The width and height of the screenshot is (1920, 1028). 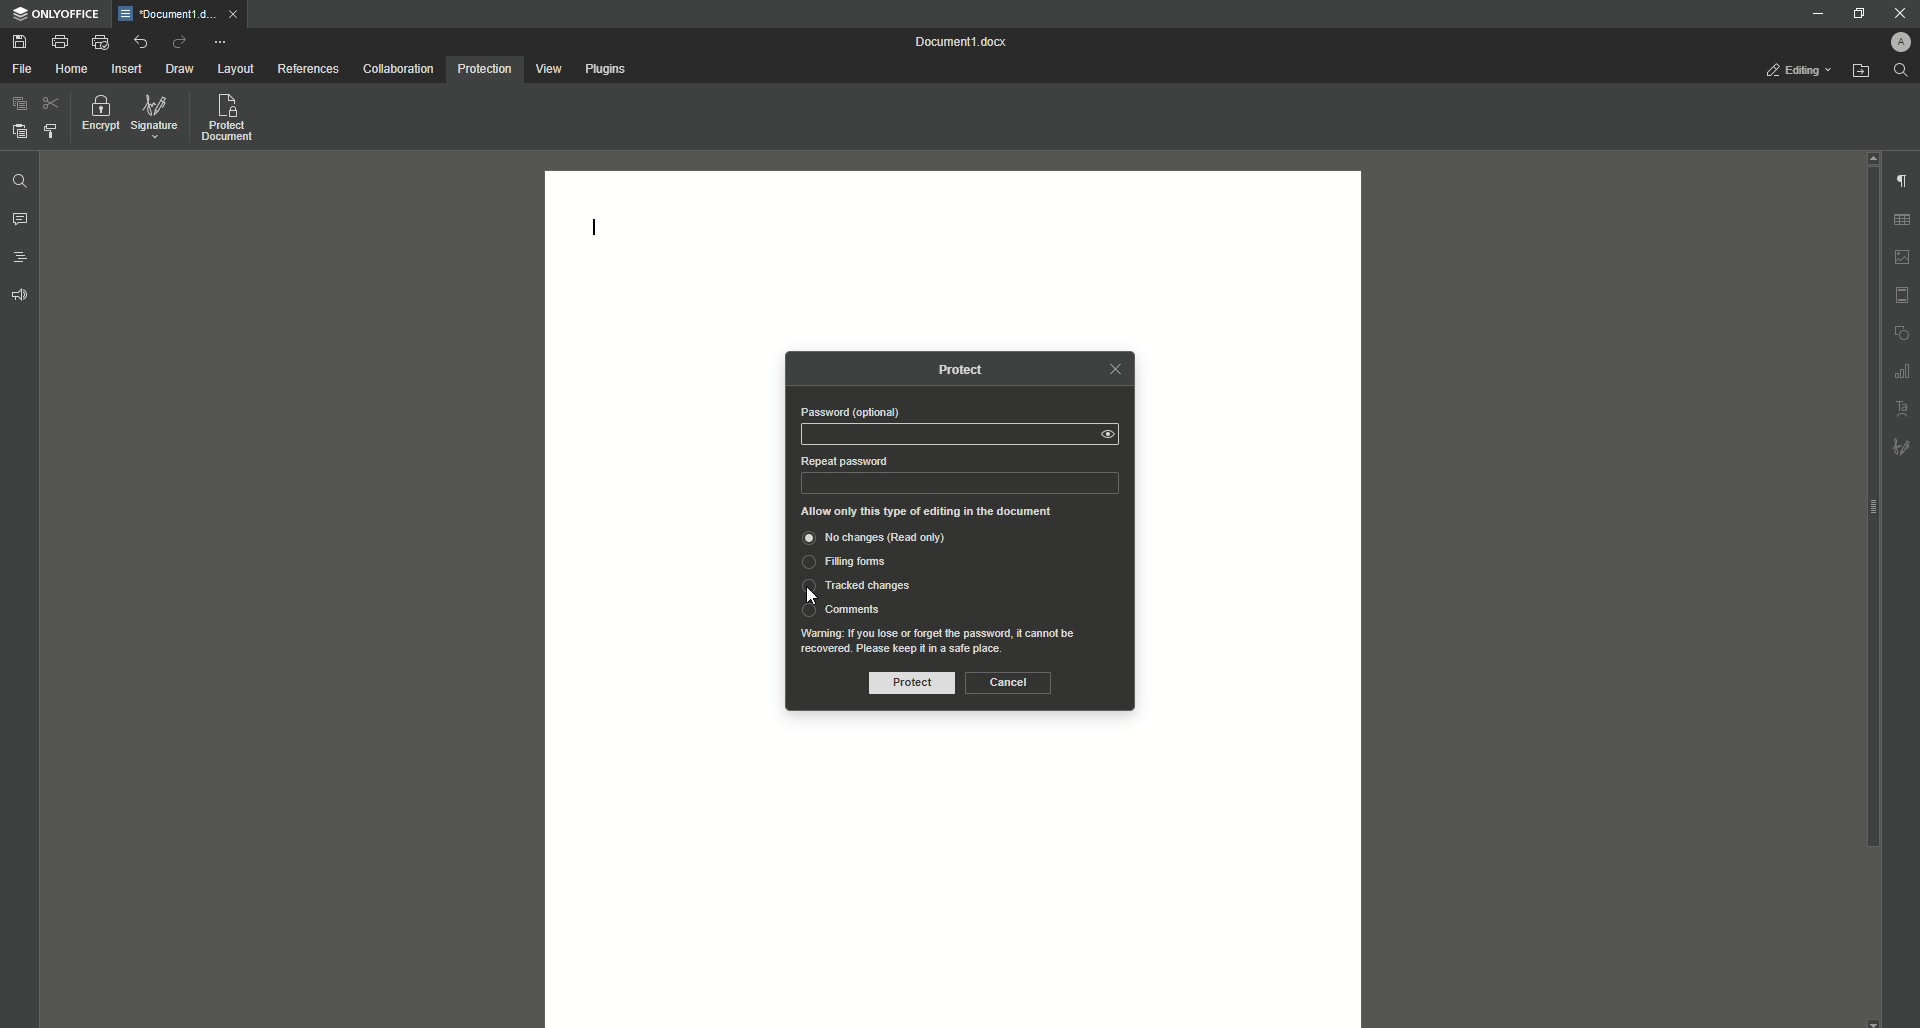 What do you see at coordinates (962, 484) in the screenshot?
I see `Repeat Password` at bounding box center [962, 484].